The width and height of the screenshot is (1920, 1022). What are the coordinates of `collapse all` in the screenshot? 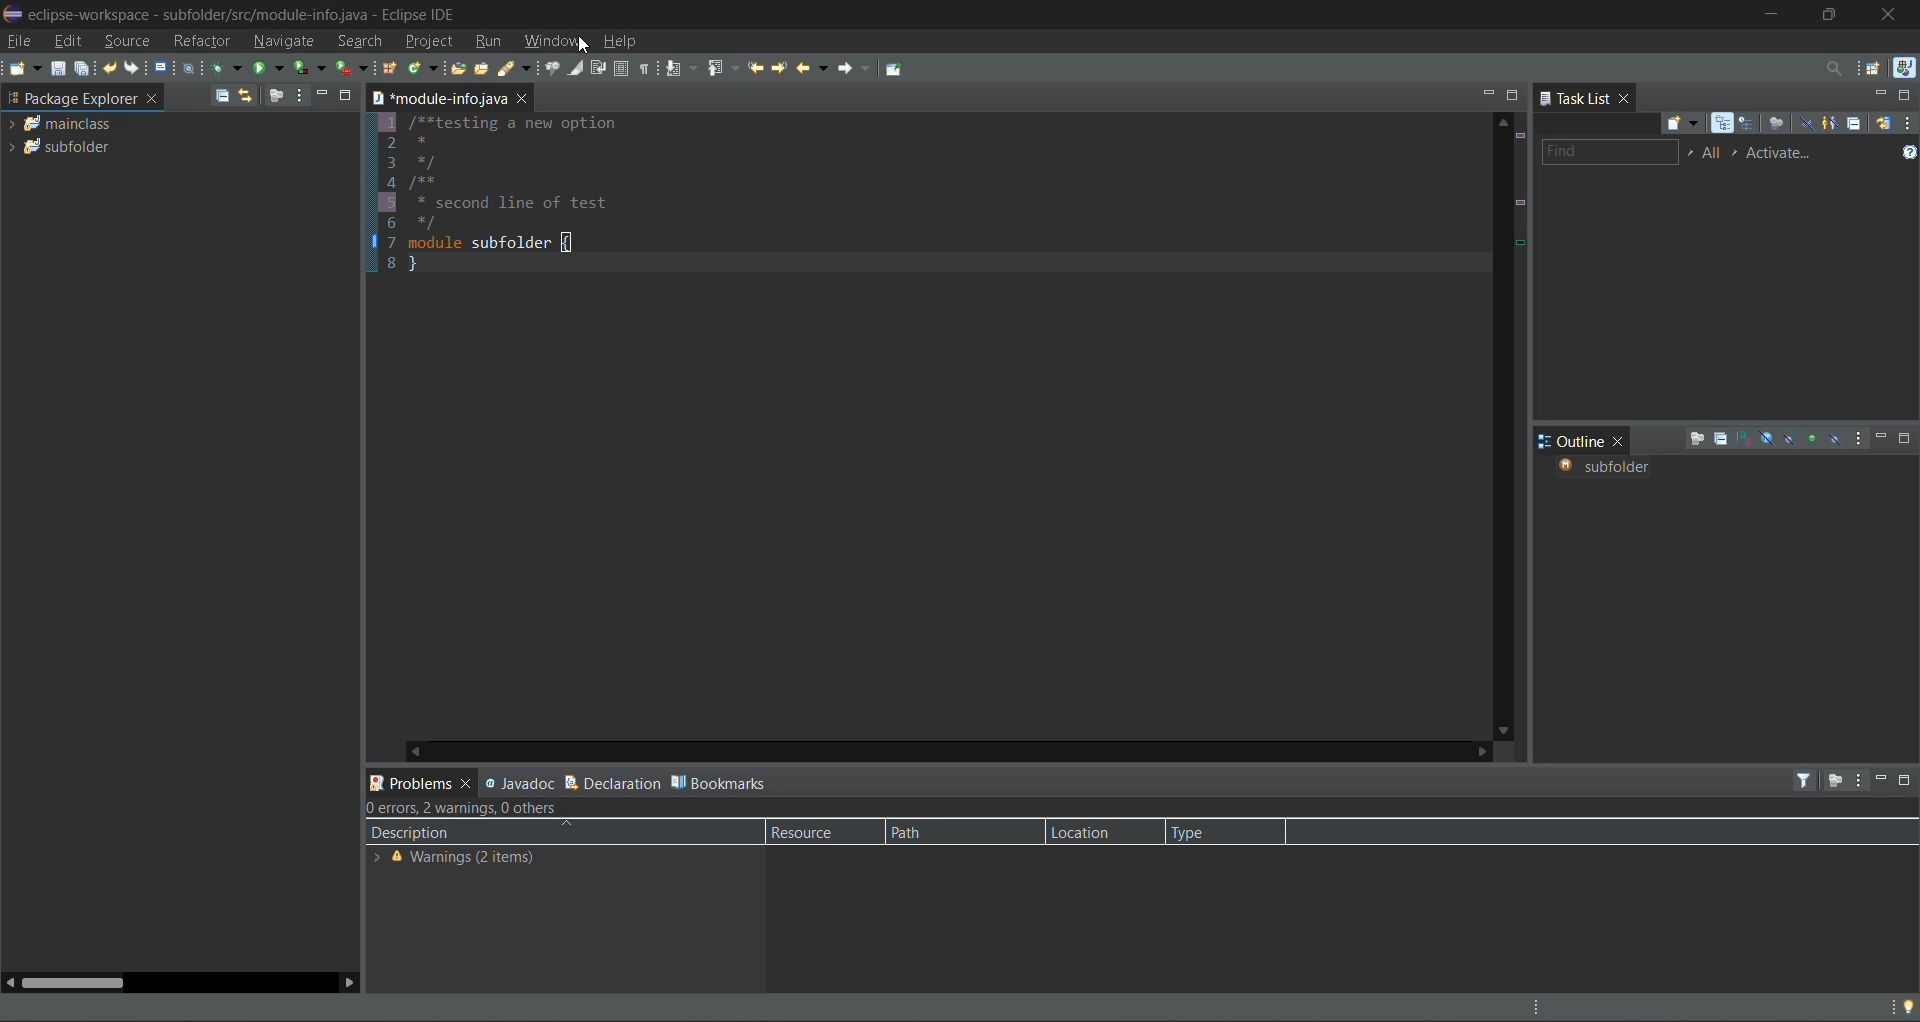 It's located at (1857, 123).